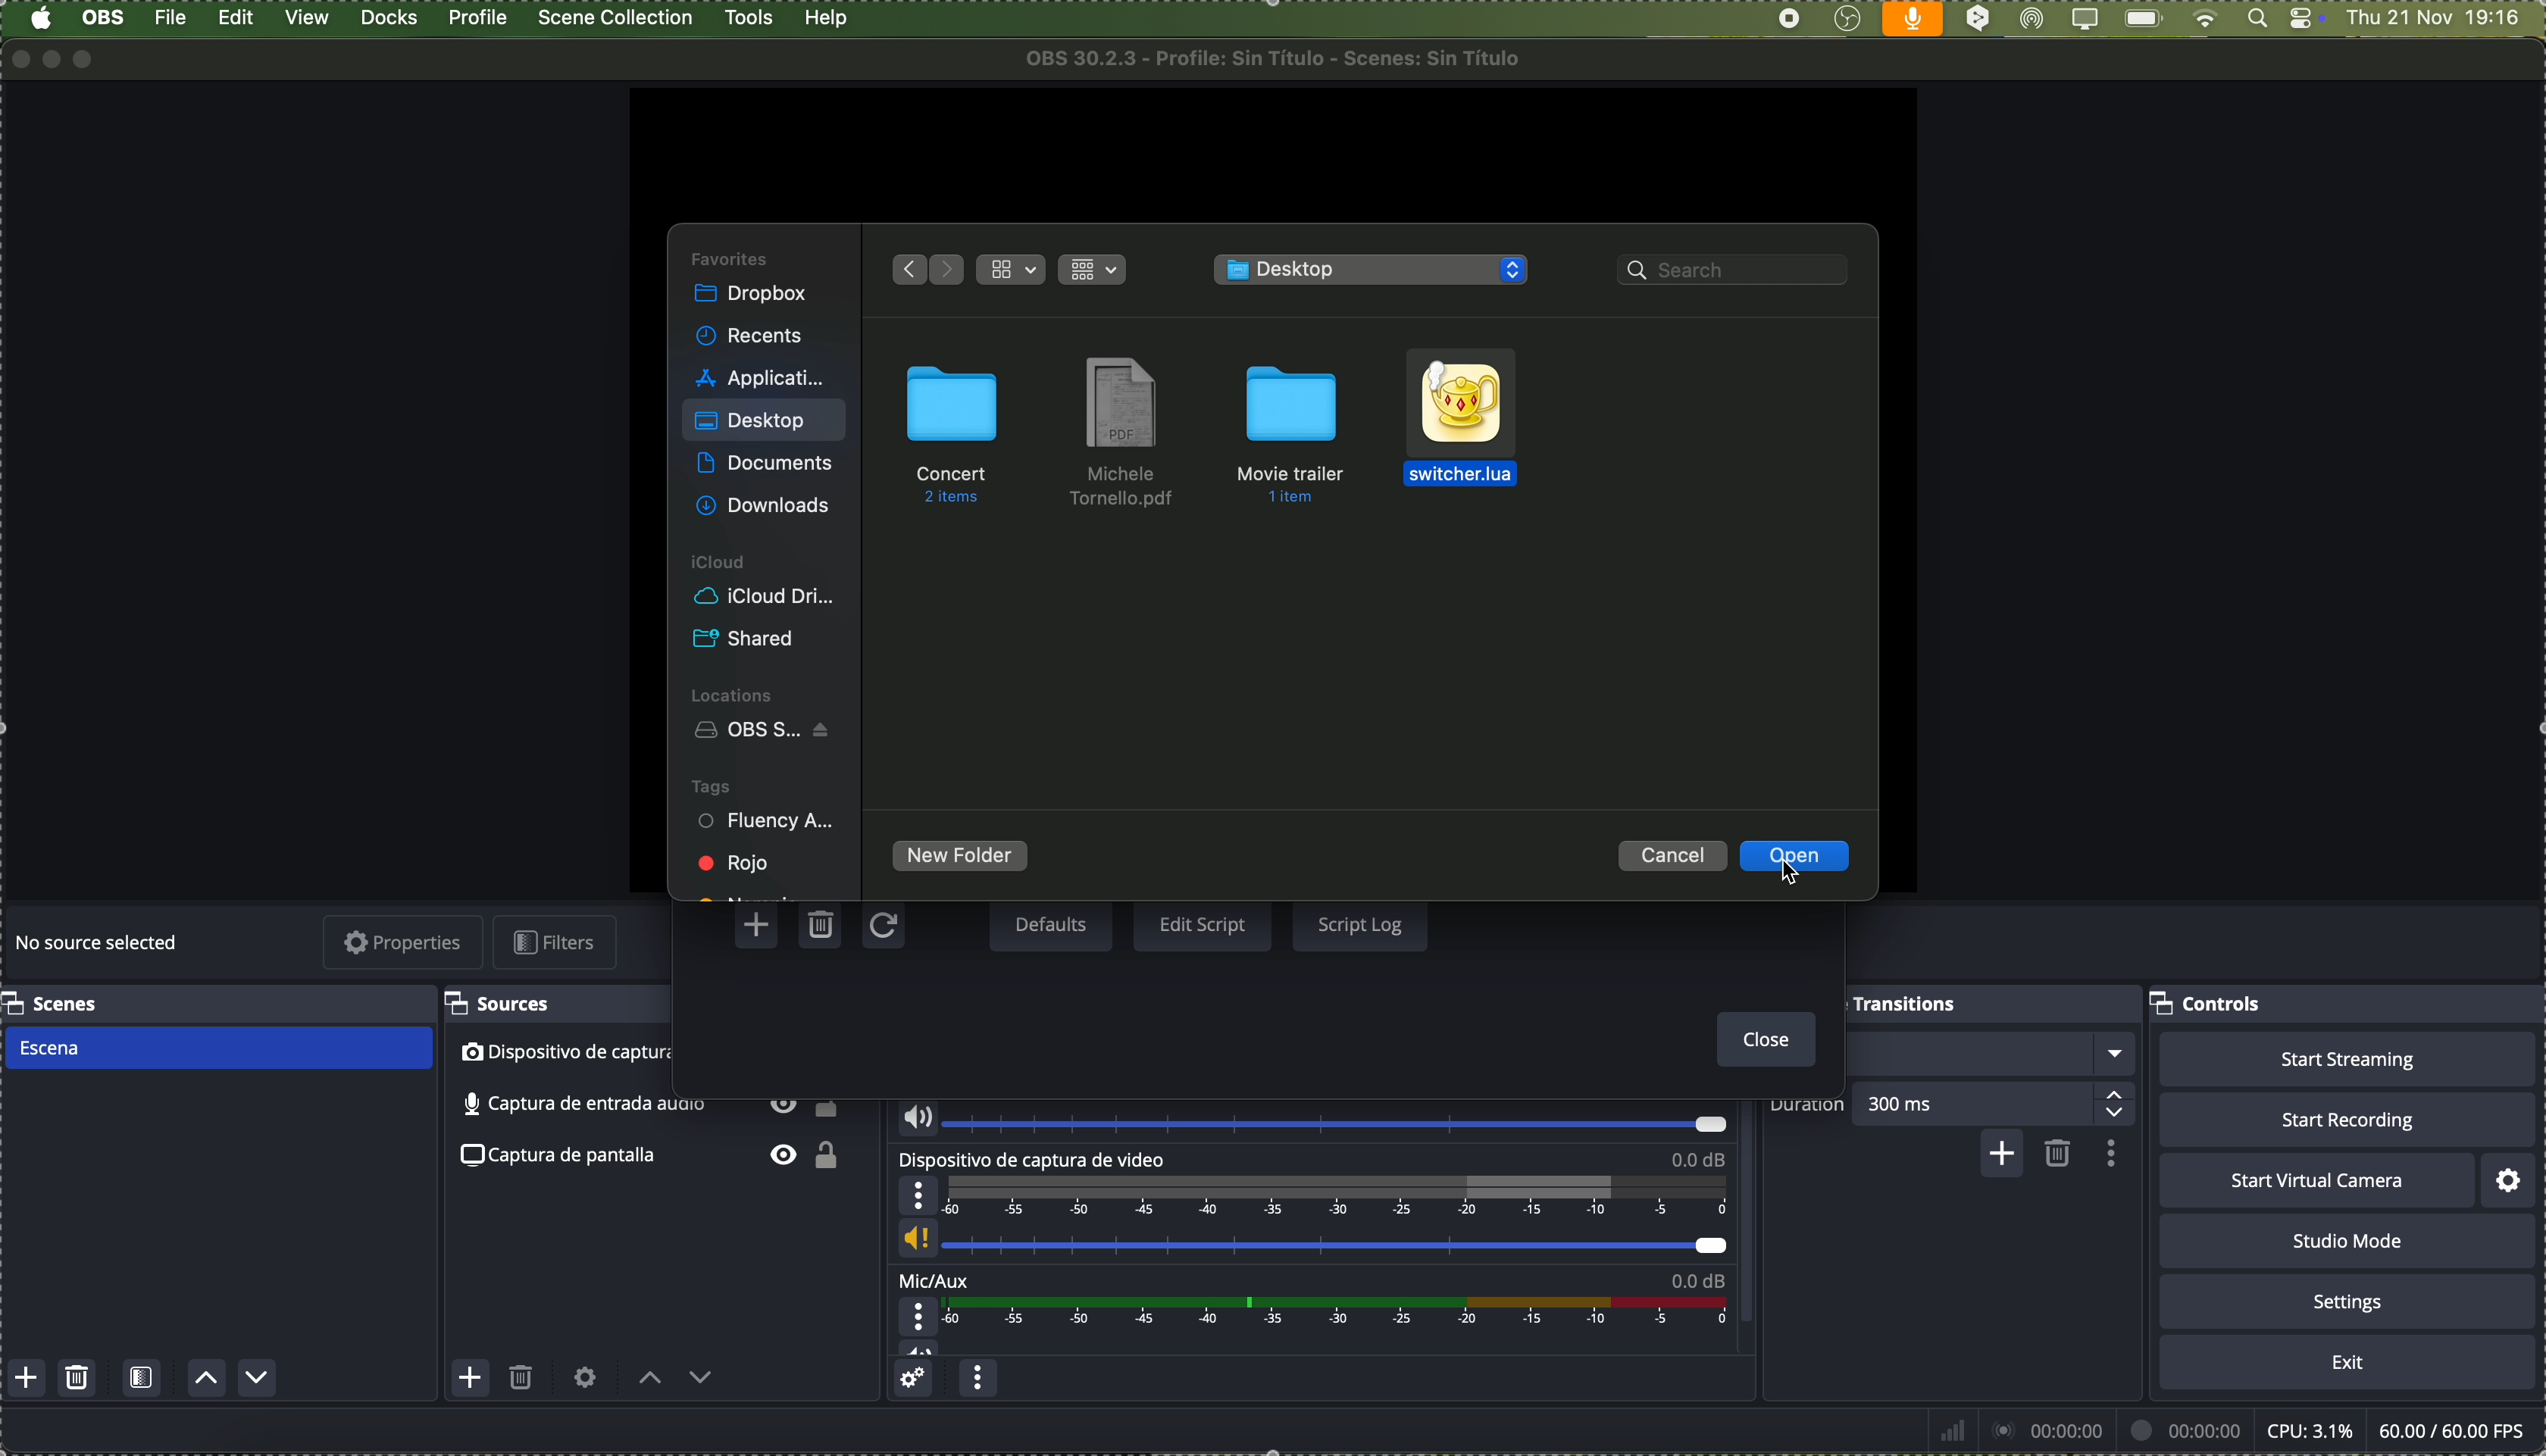 This screenshot has width=2546, height=1456. I want to click on scenes, so click(54, 1003).